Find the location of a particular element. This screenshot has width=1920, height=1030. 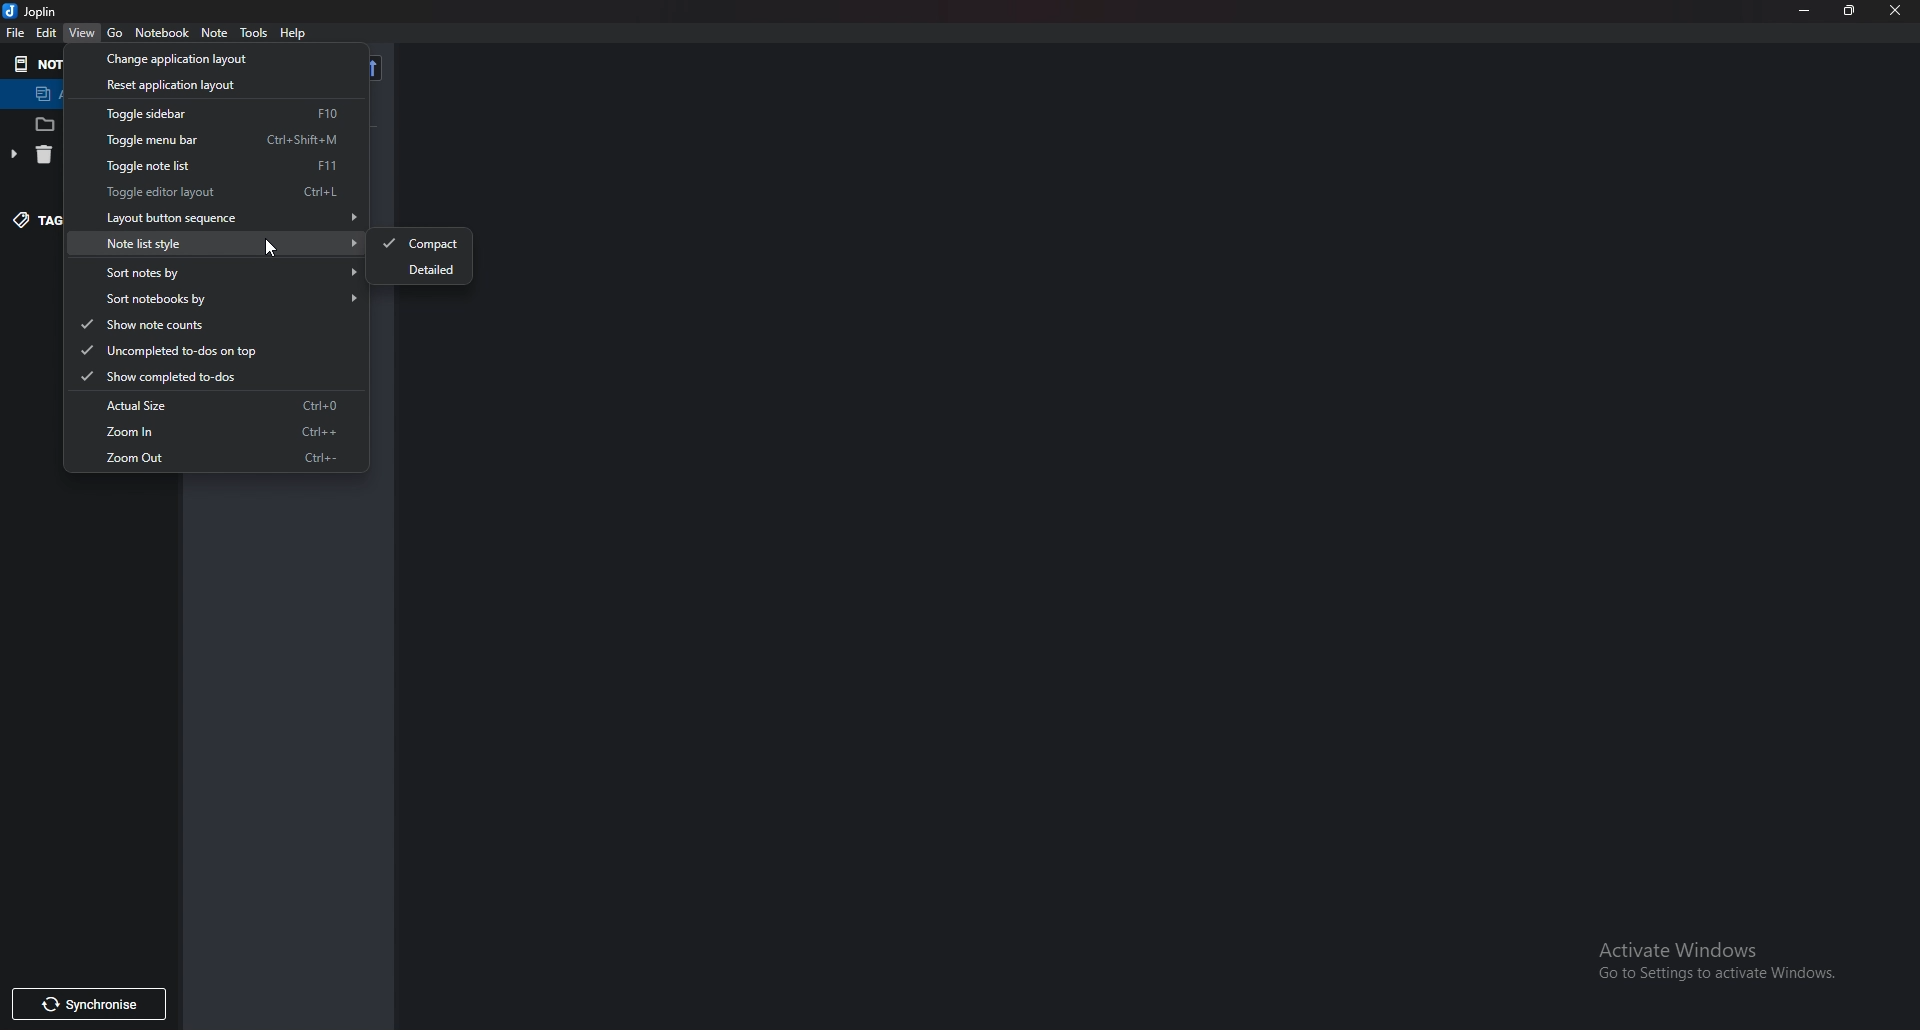

‘Show note counts is located at coordinates (192, 324).